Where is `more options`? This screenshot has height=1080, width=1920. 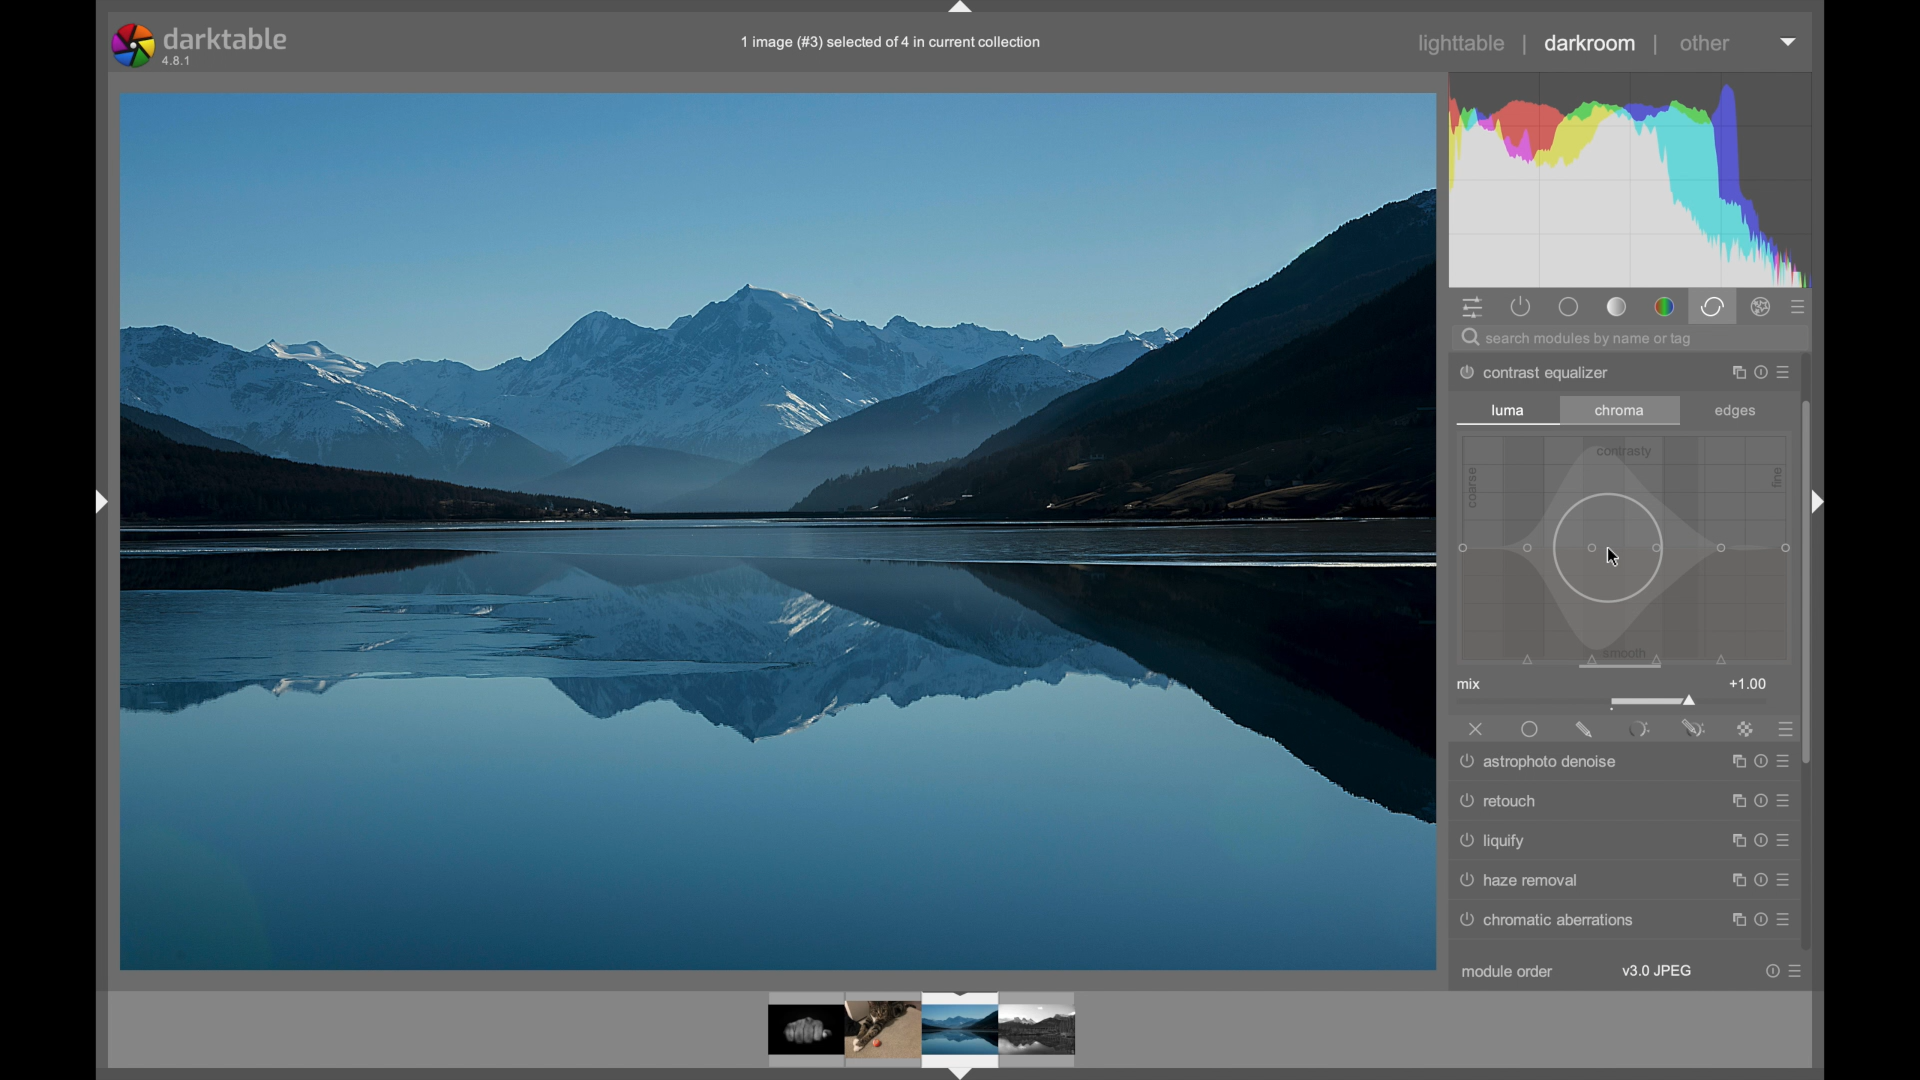
more options is located at coordinates (1757, 802).